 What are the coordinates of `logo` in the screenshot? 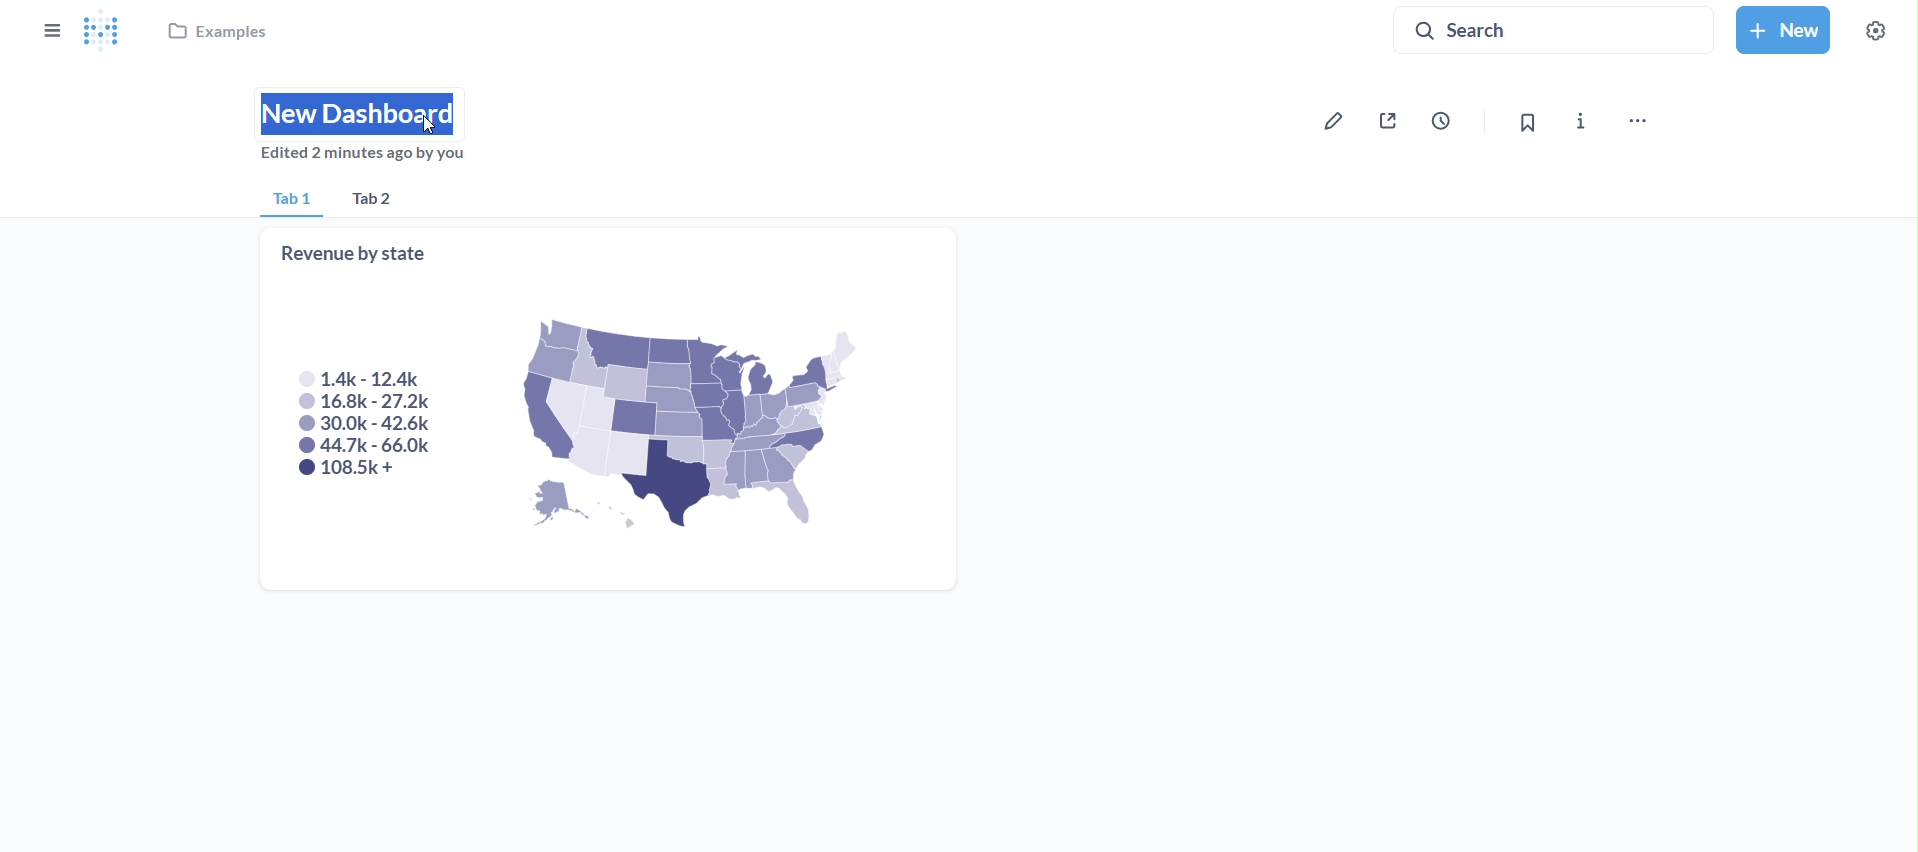 It's located at (107, 32).